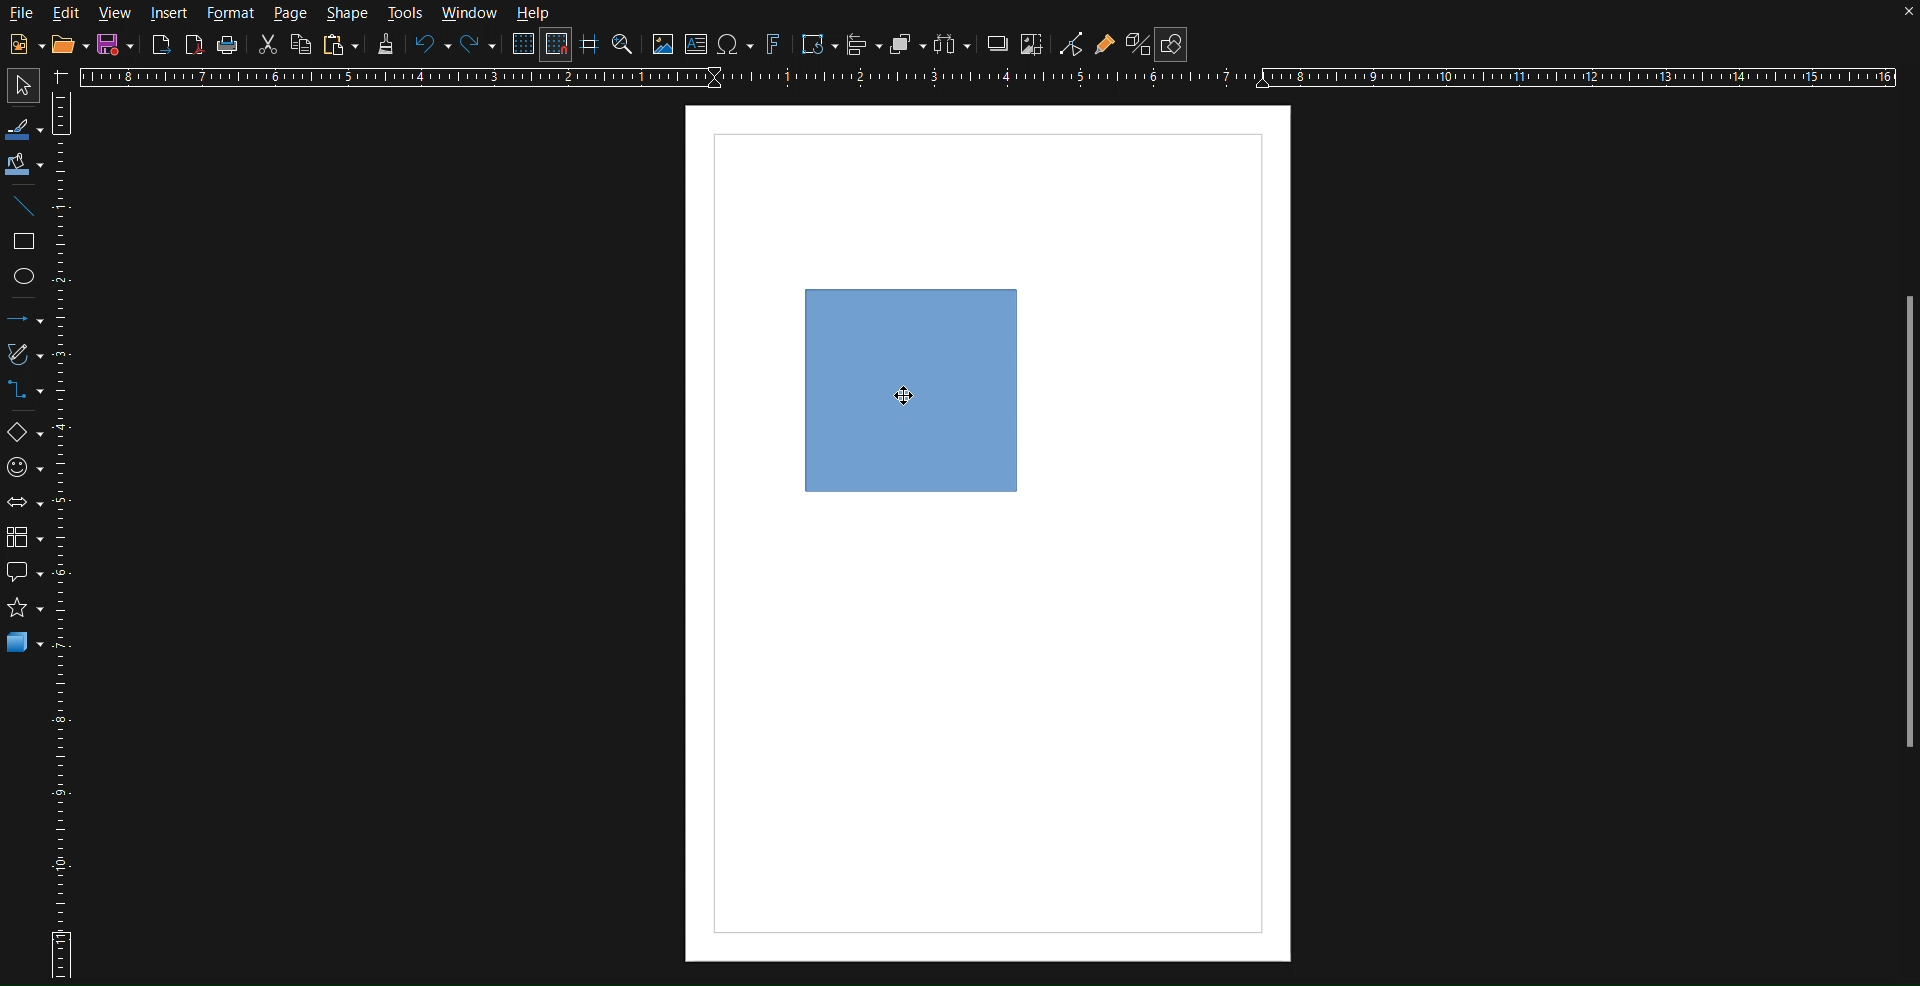  I want to click on Gluepoints Functions, so click(1106, 43).